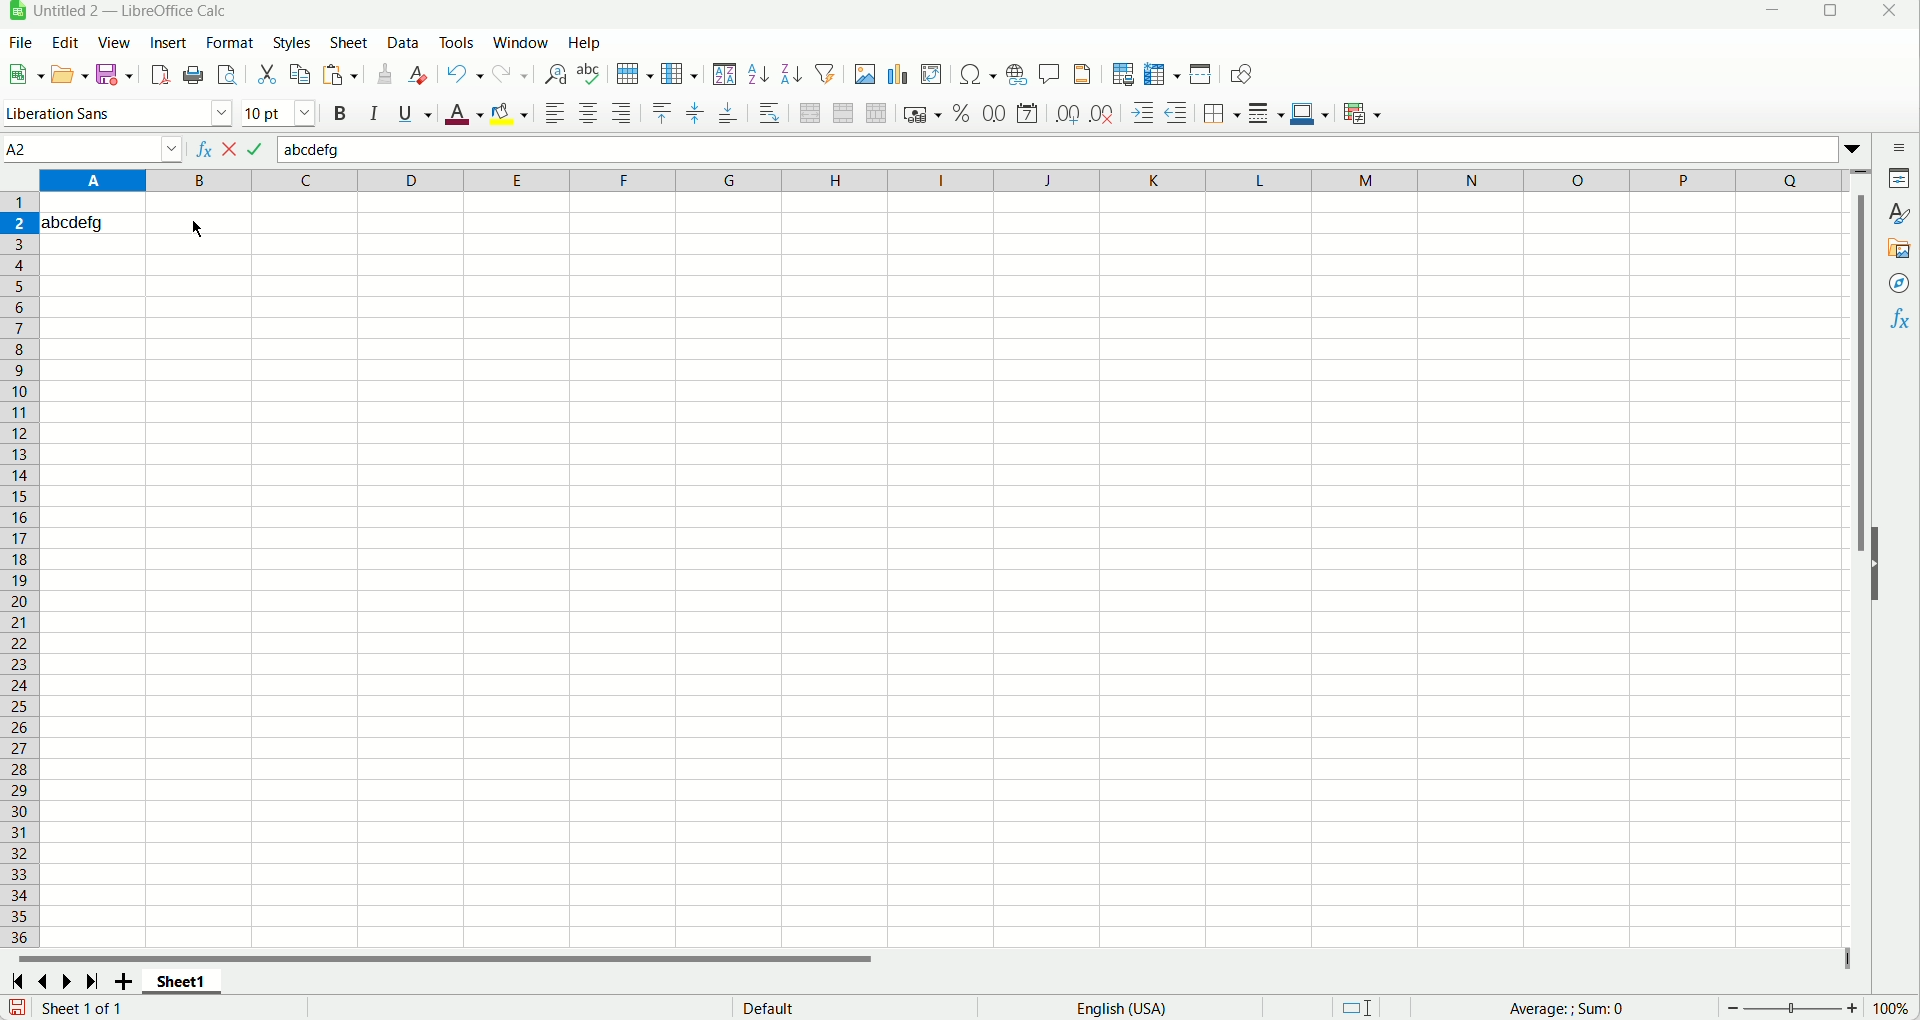  What do you see at coordinates (1243, 75) in the screenshot?
I see `draw function` at bounding box center [1243, 75].